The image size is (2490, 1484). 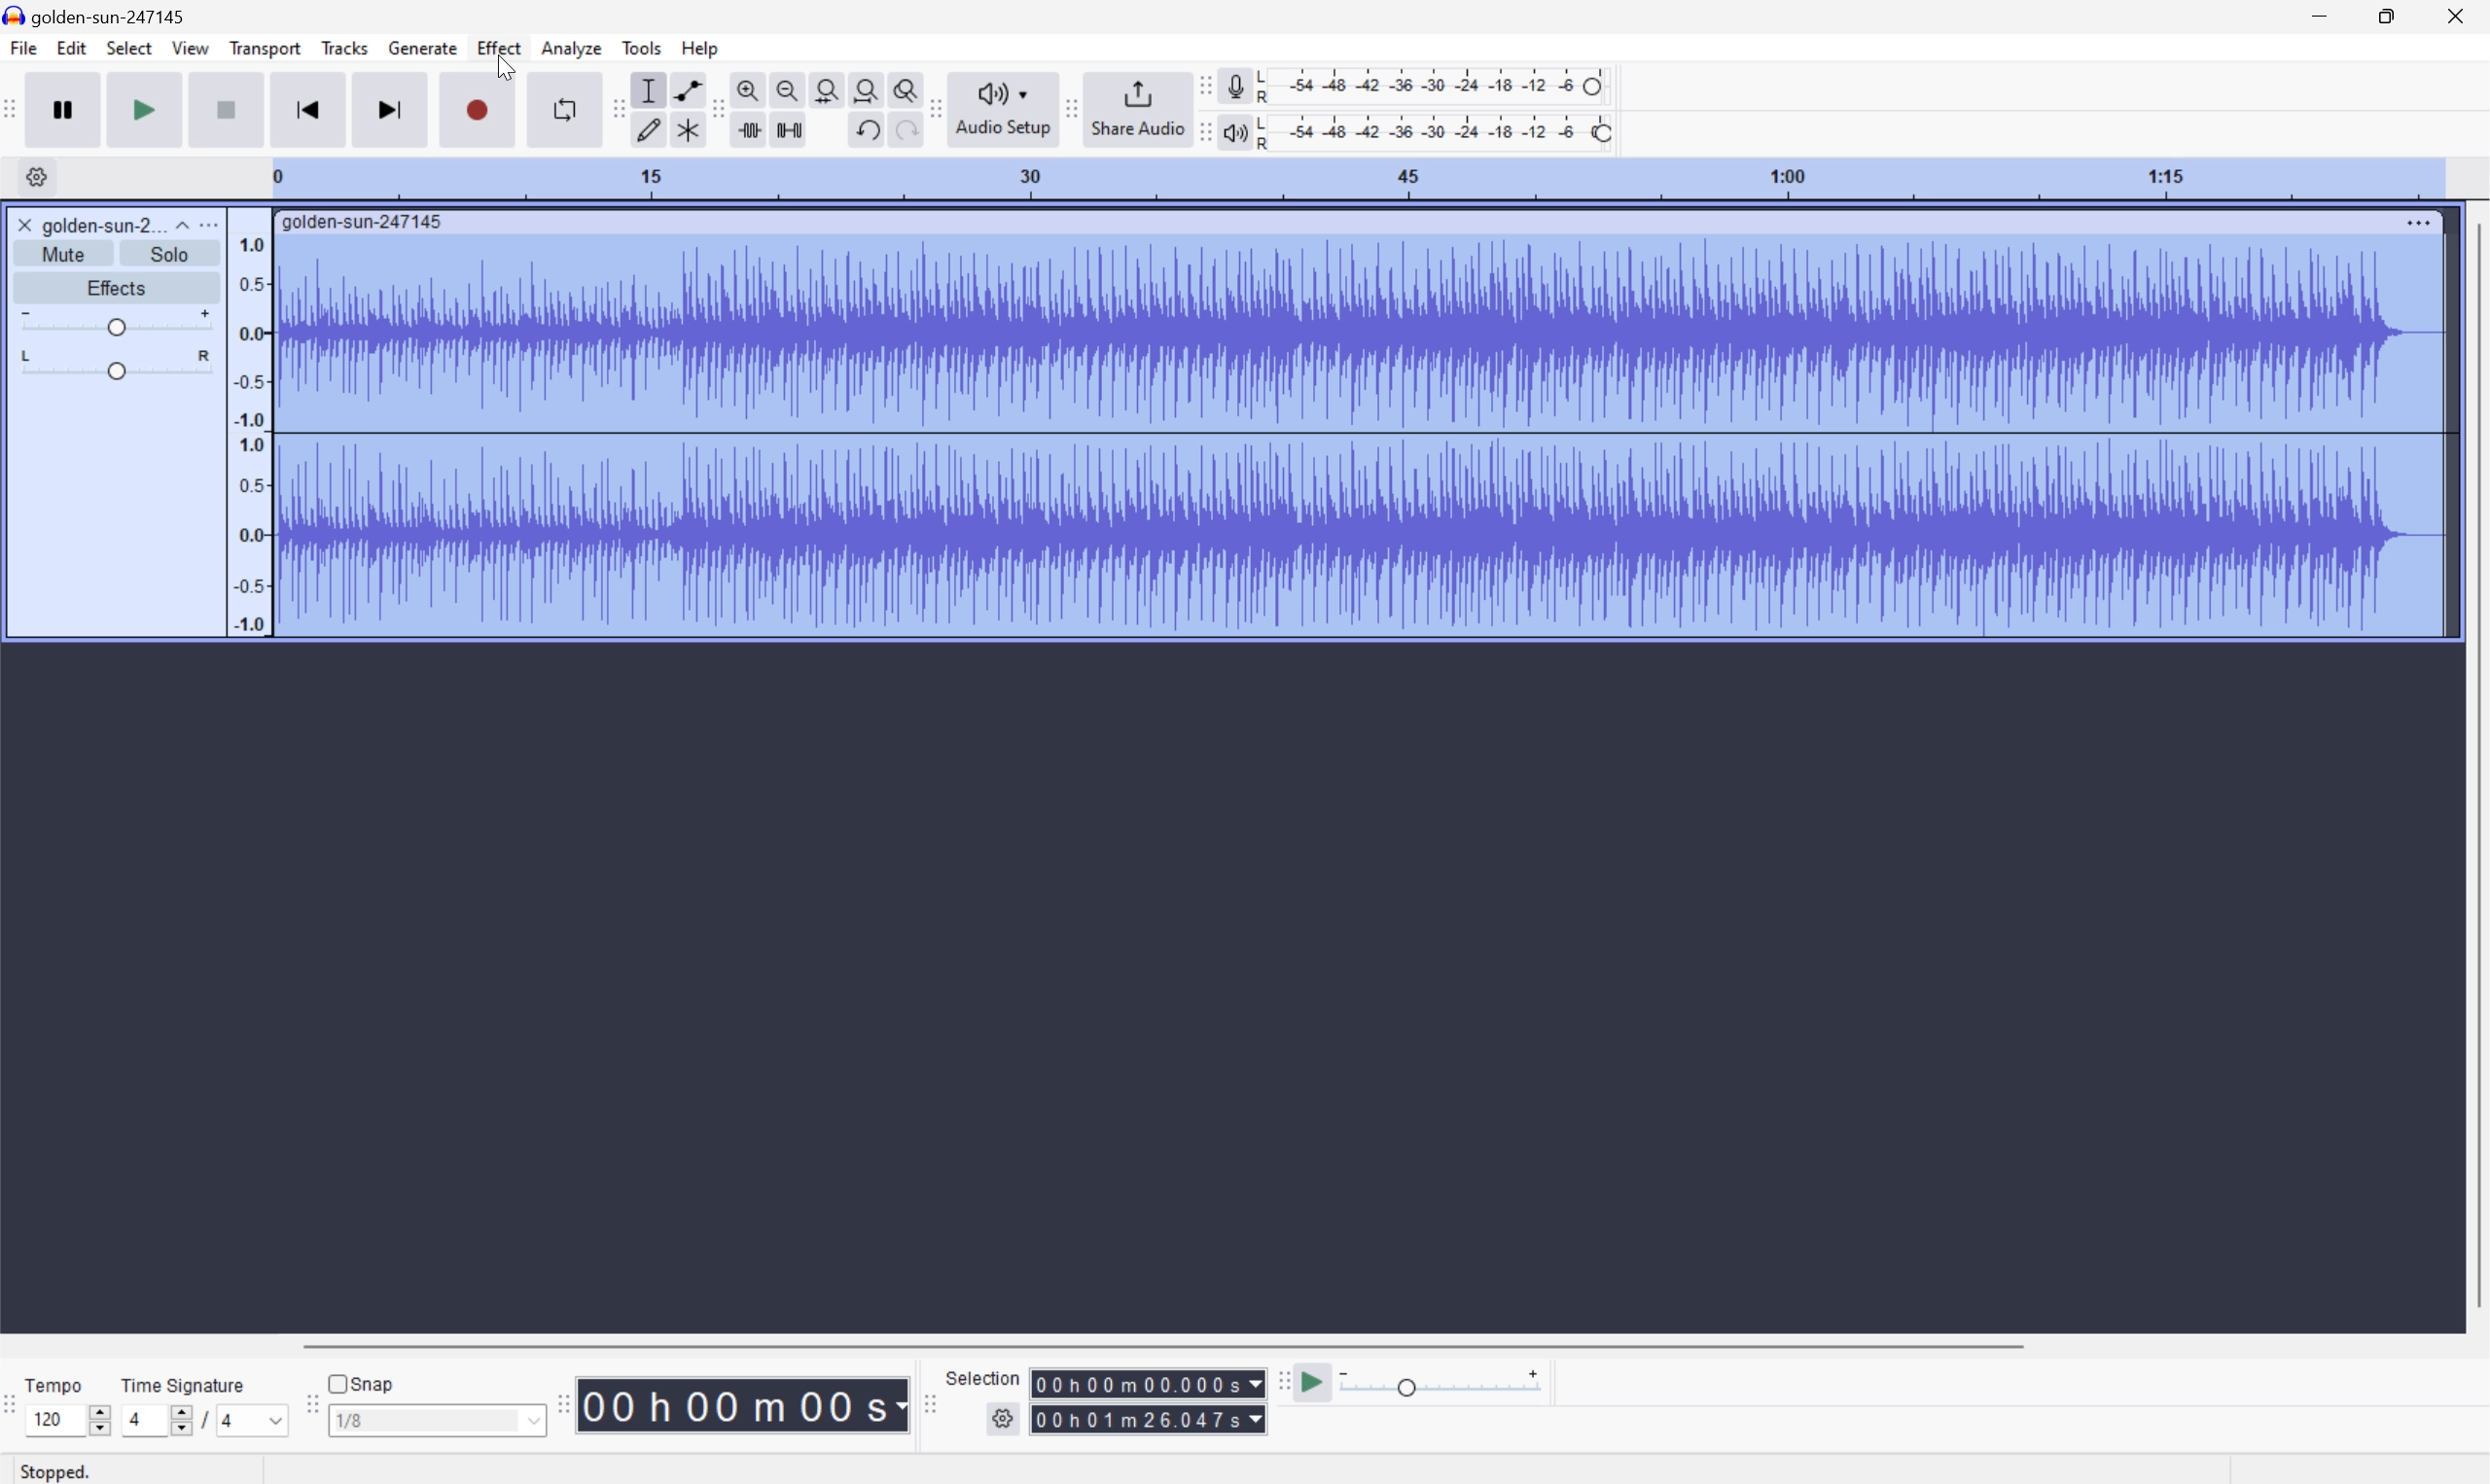 What do you see at coordinates (1148, 1419) in the screenshot?
I see `Selection` at bounding box center [1148, 1419].